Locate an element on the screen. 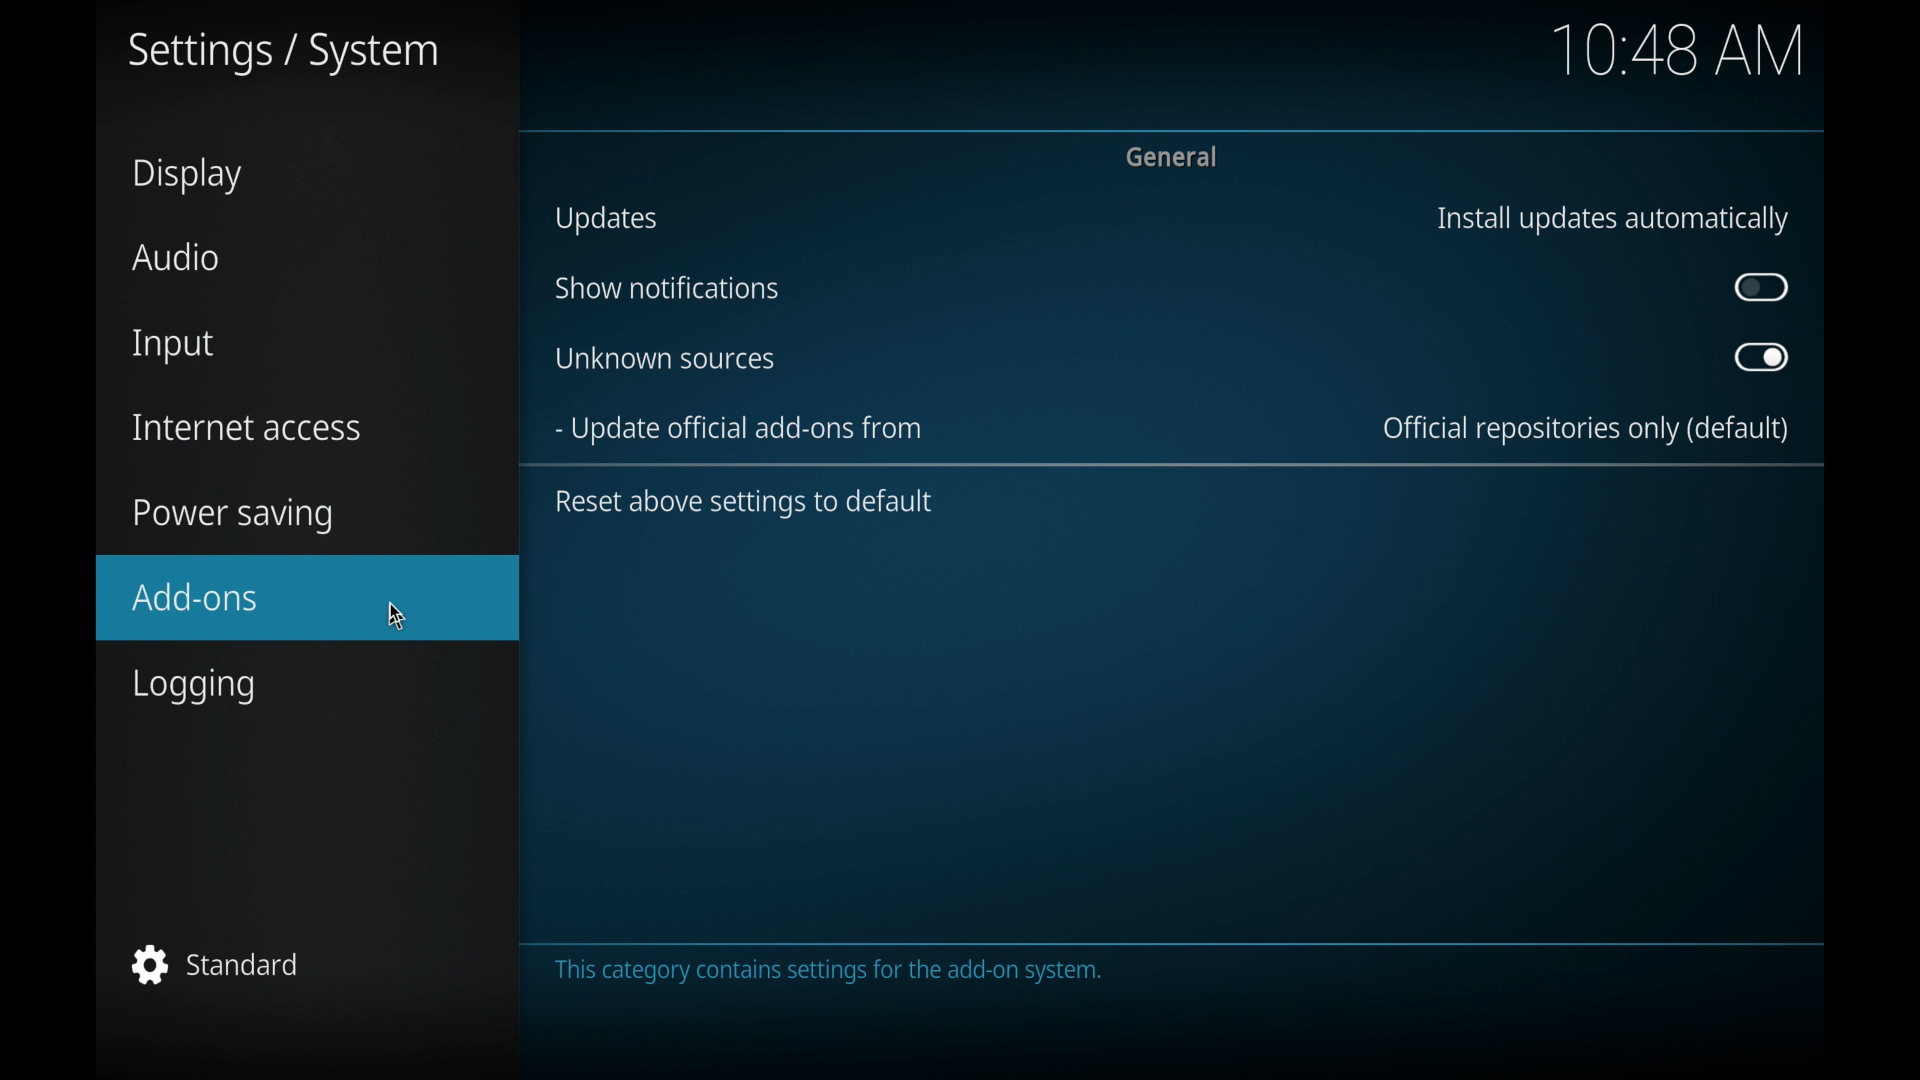  updates is located at coordinates (605, 219).